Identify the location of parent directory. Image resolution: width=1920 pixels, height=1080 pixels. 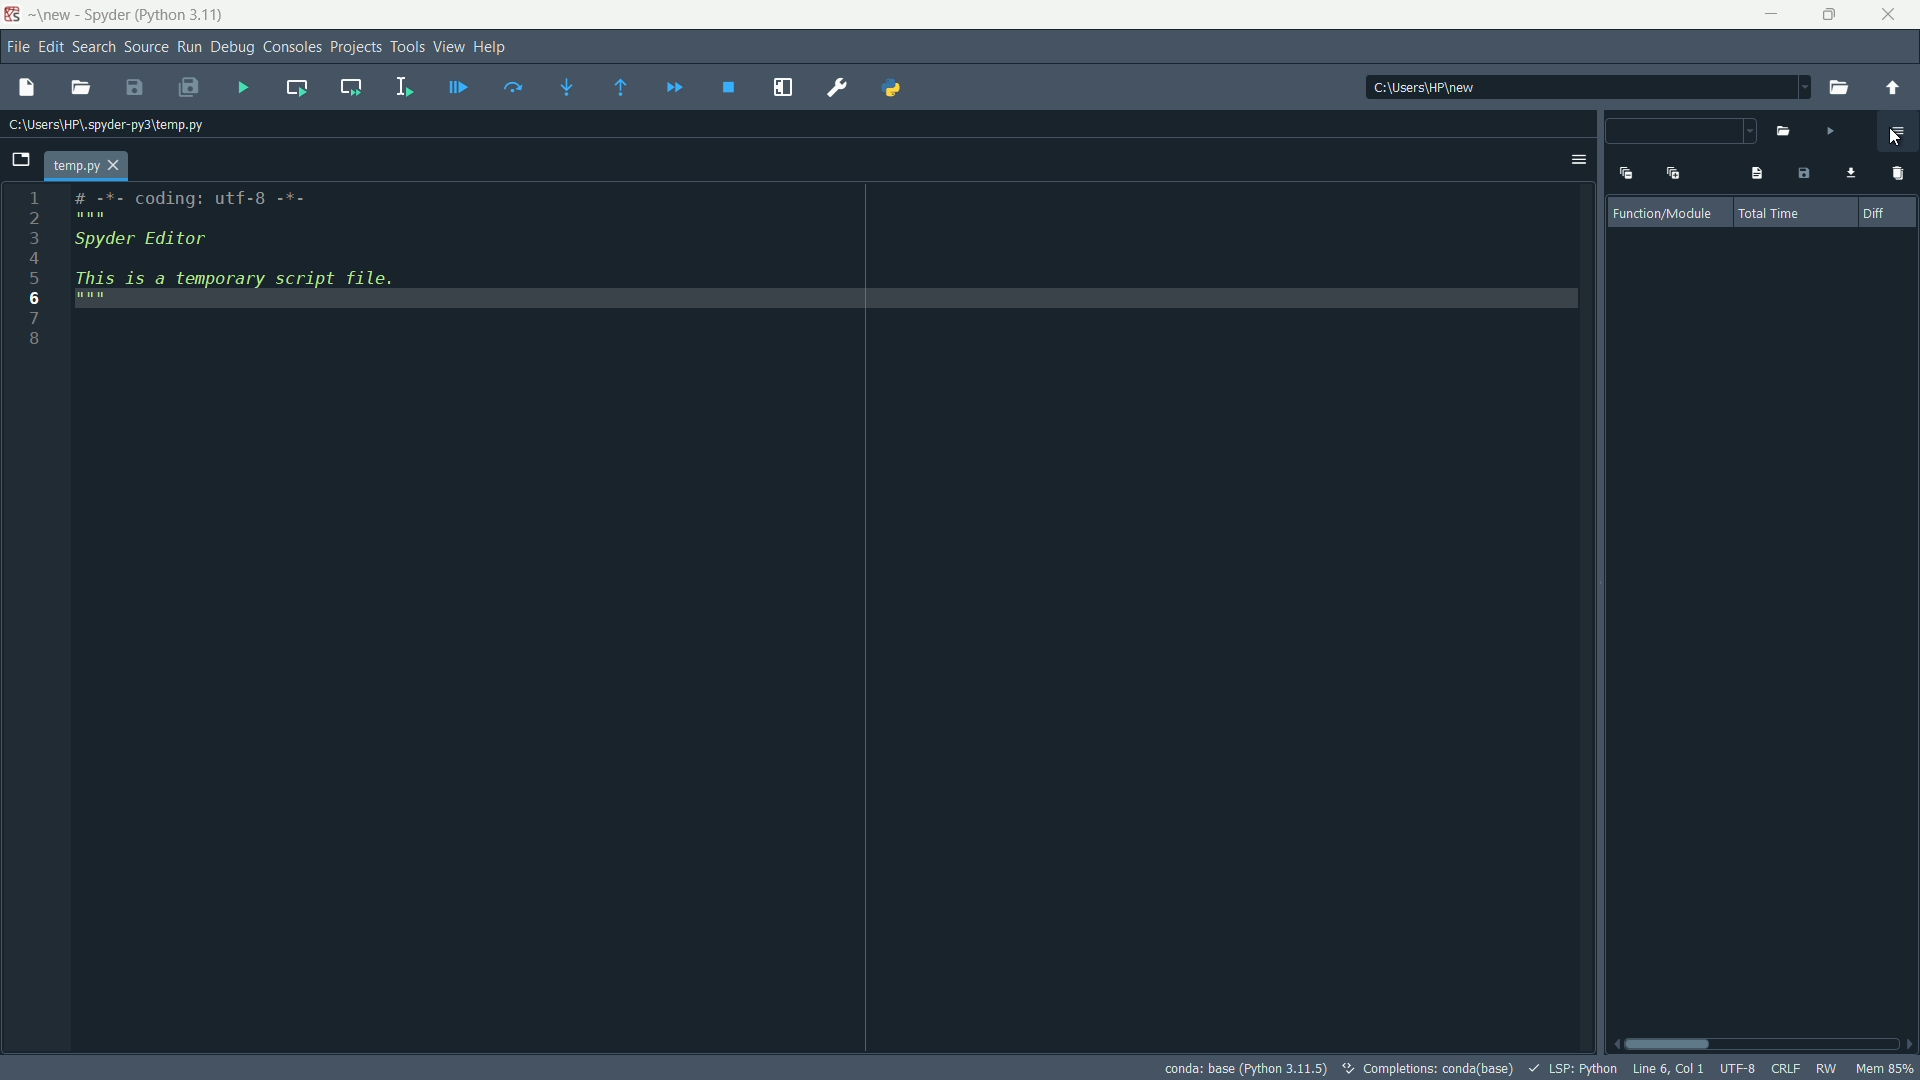
(1892, 86).